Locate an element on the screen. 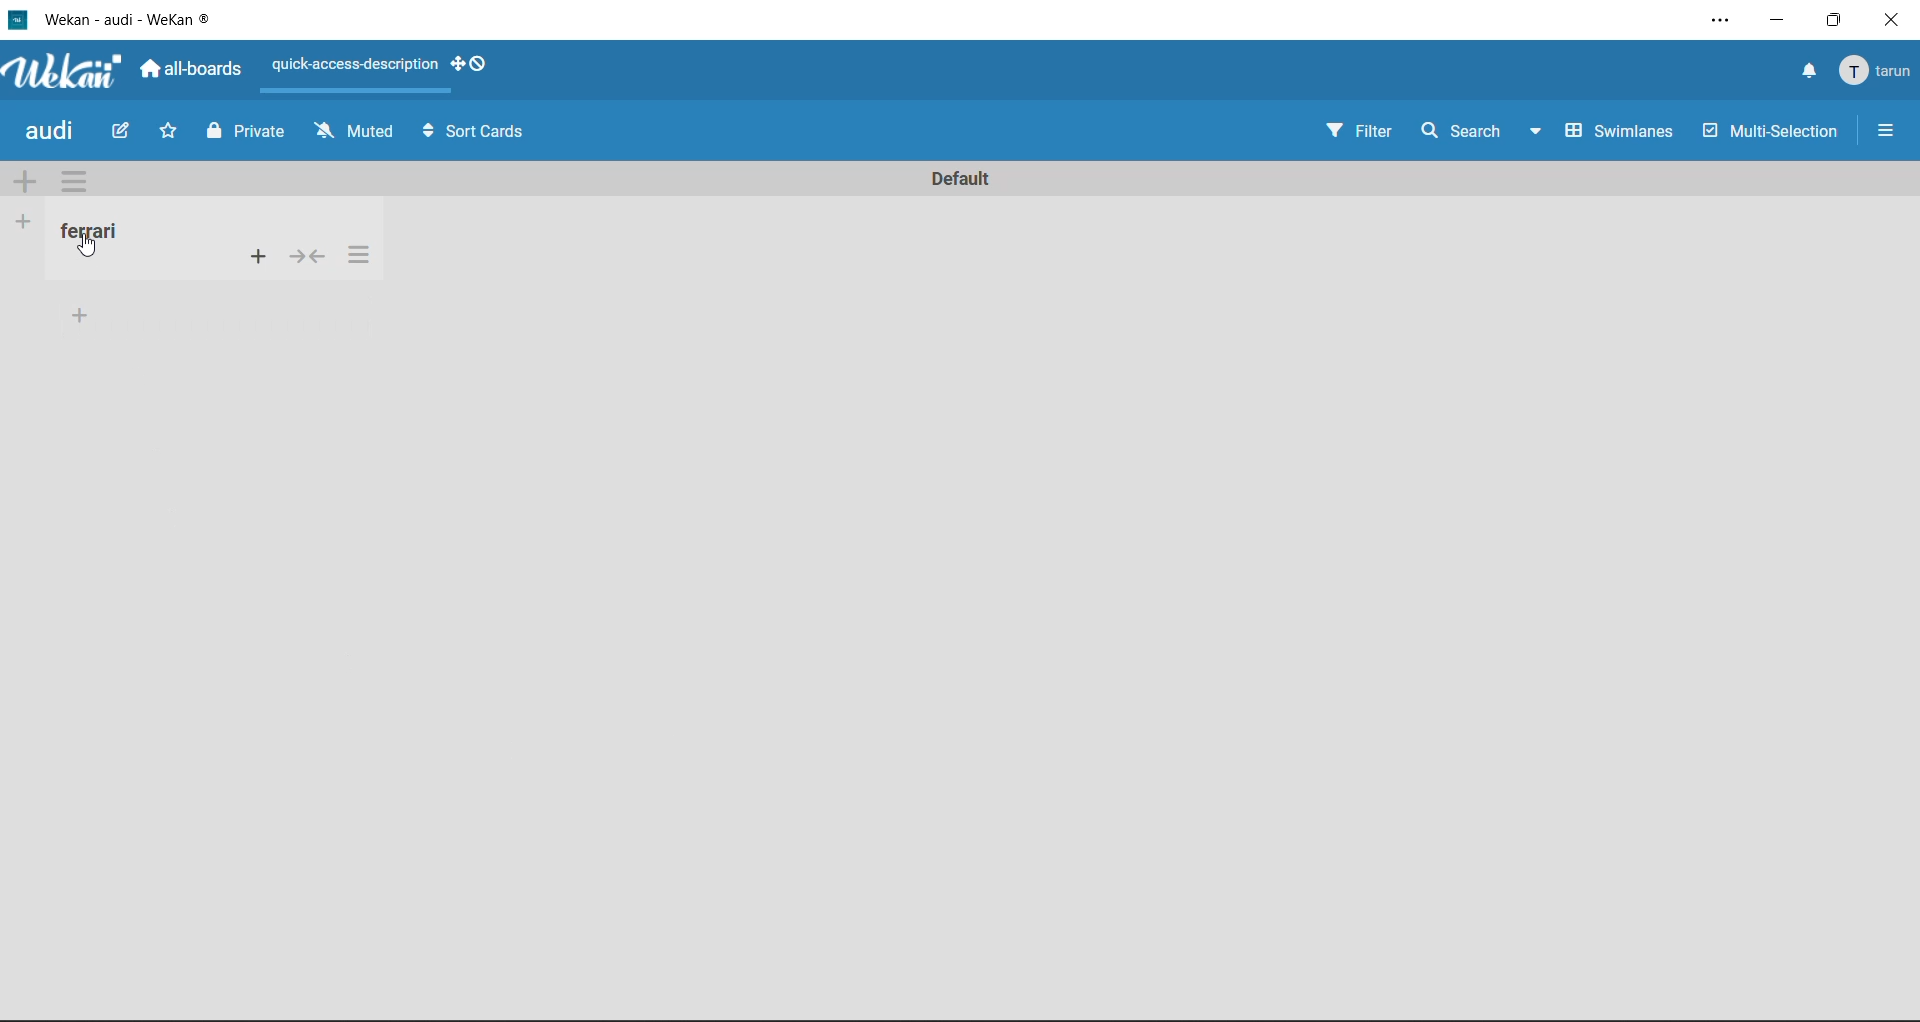 Image resolution: width=1920 pixels, height=1022 pixels. audi is located at coordinates (53, 132).